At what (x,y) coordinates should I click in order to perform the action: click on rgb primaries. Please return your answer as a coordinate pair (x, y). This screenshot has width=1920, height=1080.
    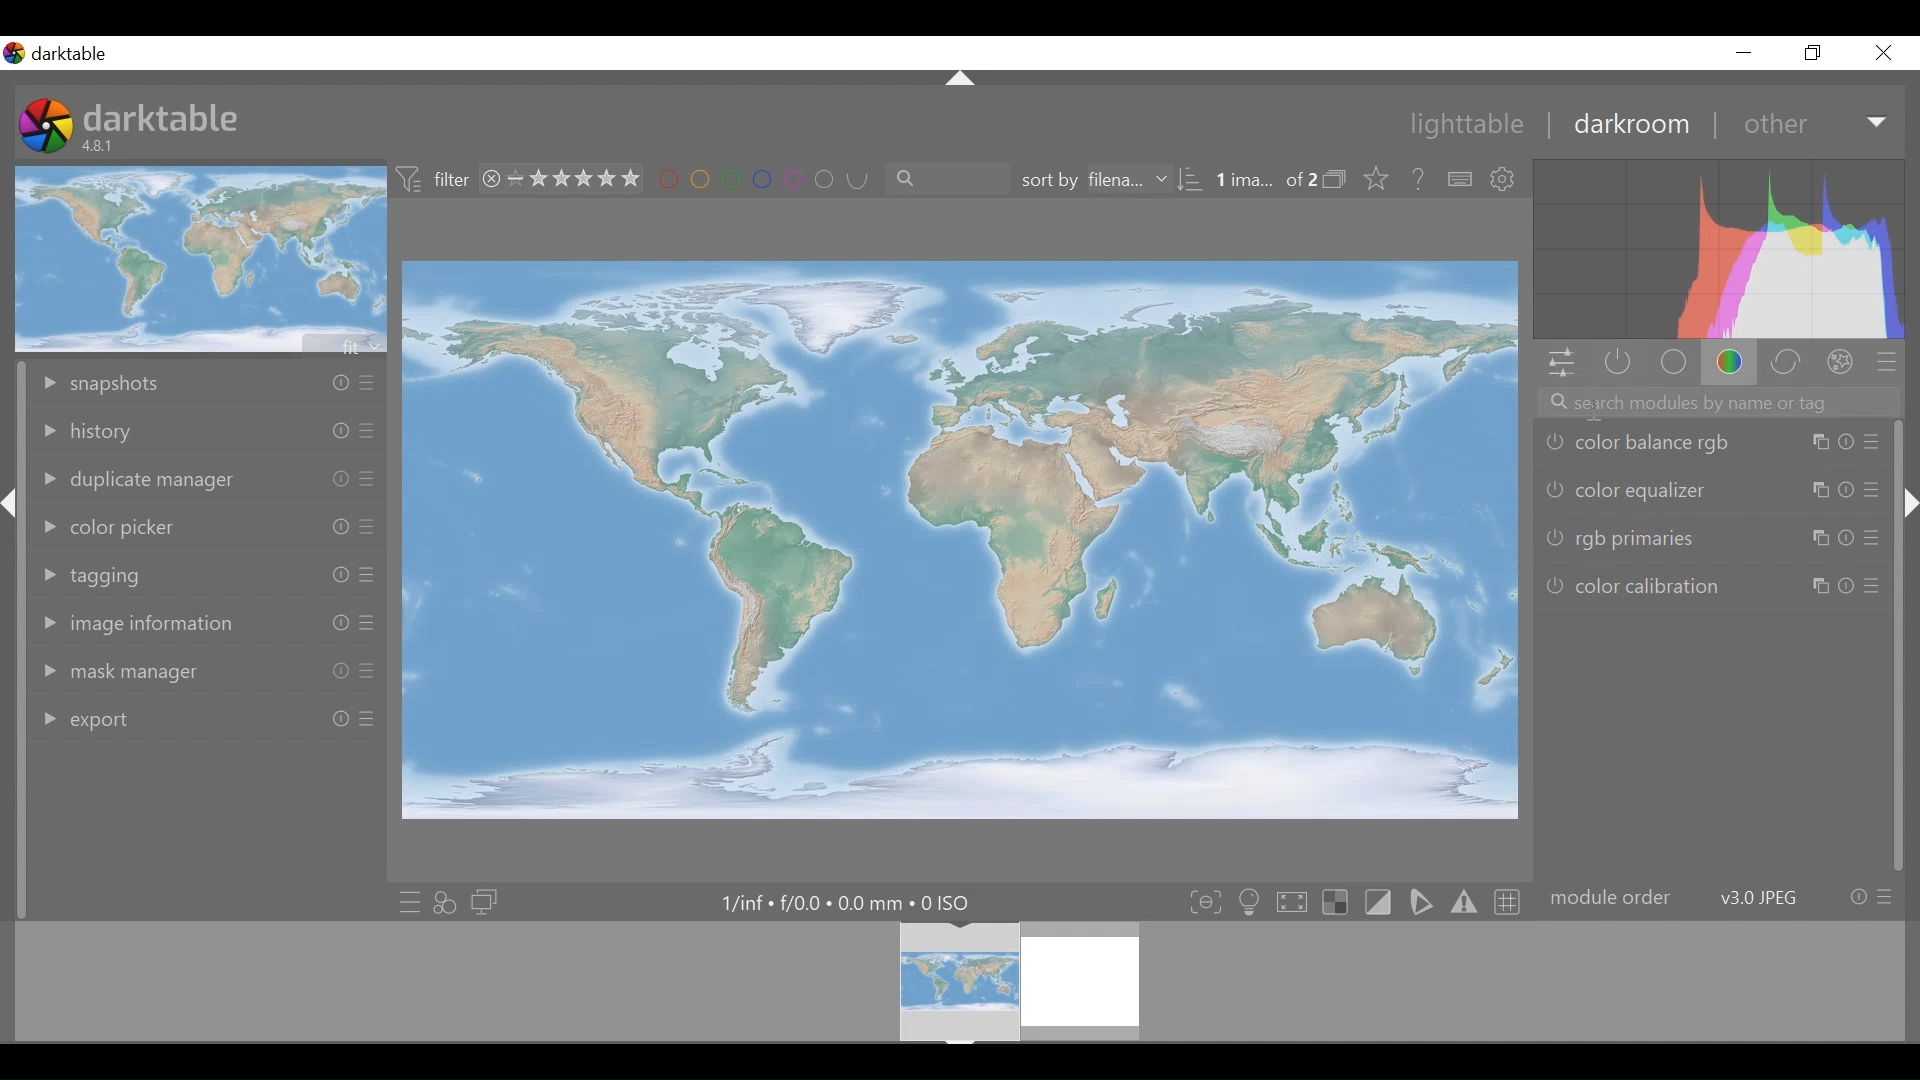
    Looking at the image, I should click on (1709, 535).